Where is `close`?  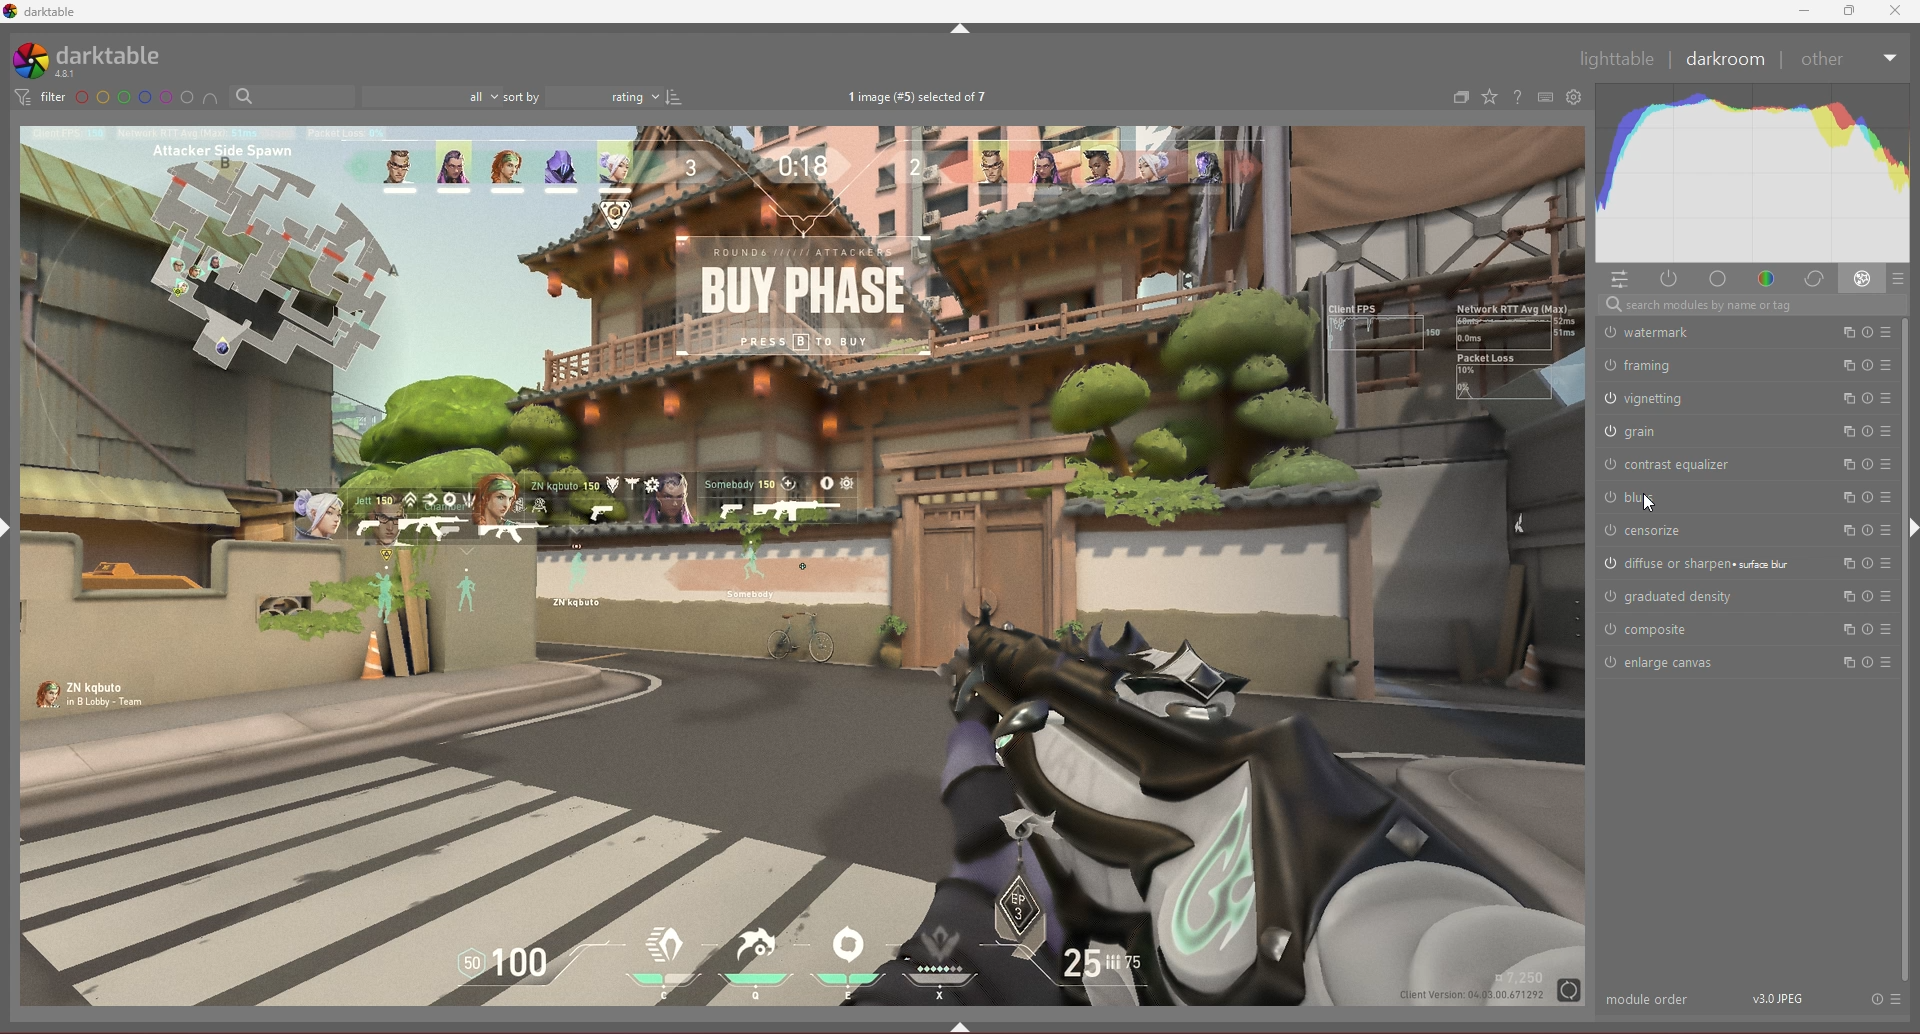
close is located at coordinates (1896, 11).